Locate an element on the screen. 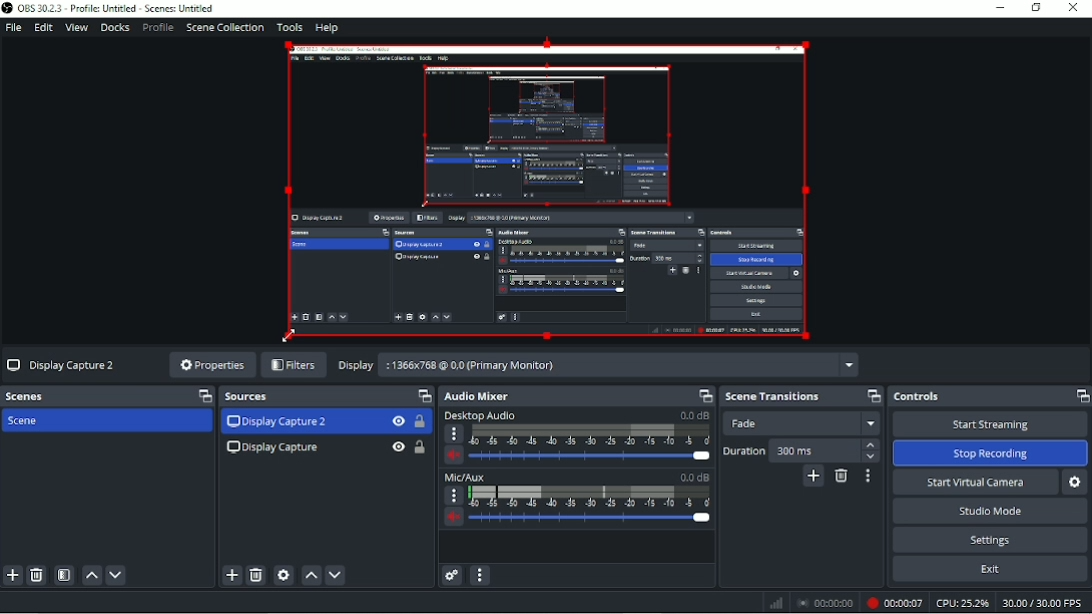  CPU: 25.2% is located at coordinates (961, 603).